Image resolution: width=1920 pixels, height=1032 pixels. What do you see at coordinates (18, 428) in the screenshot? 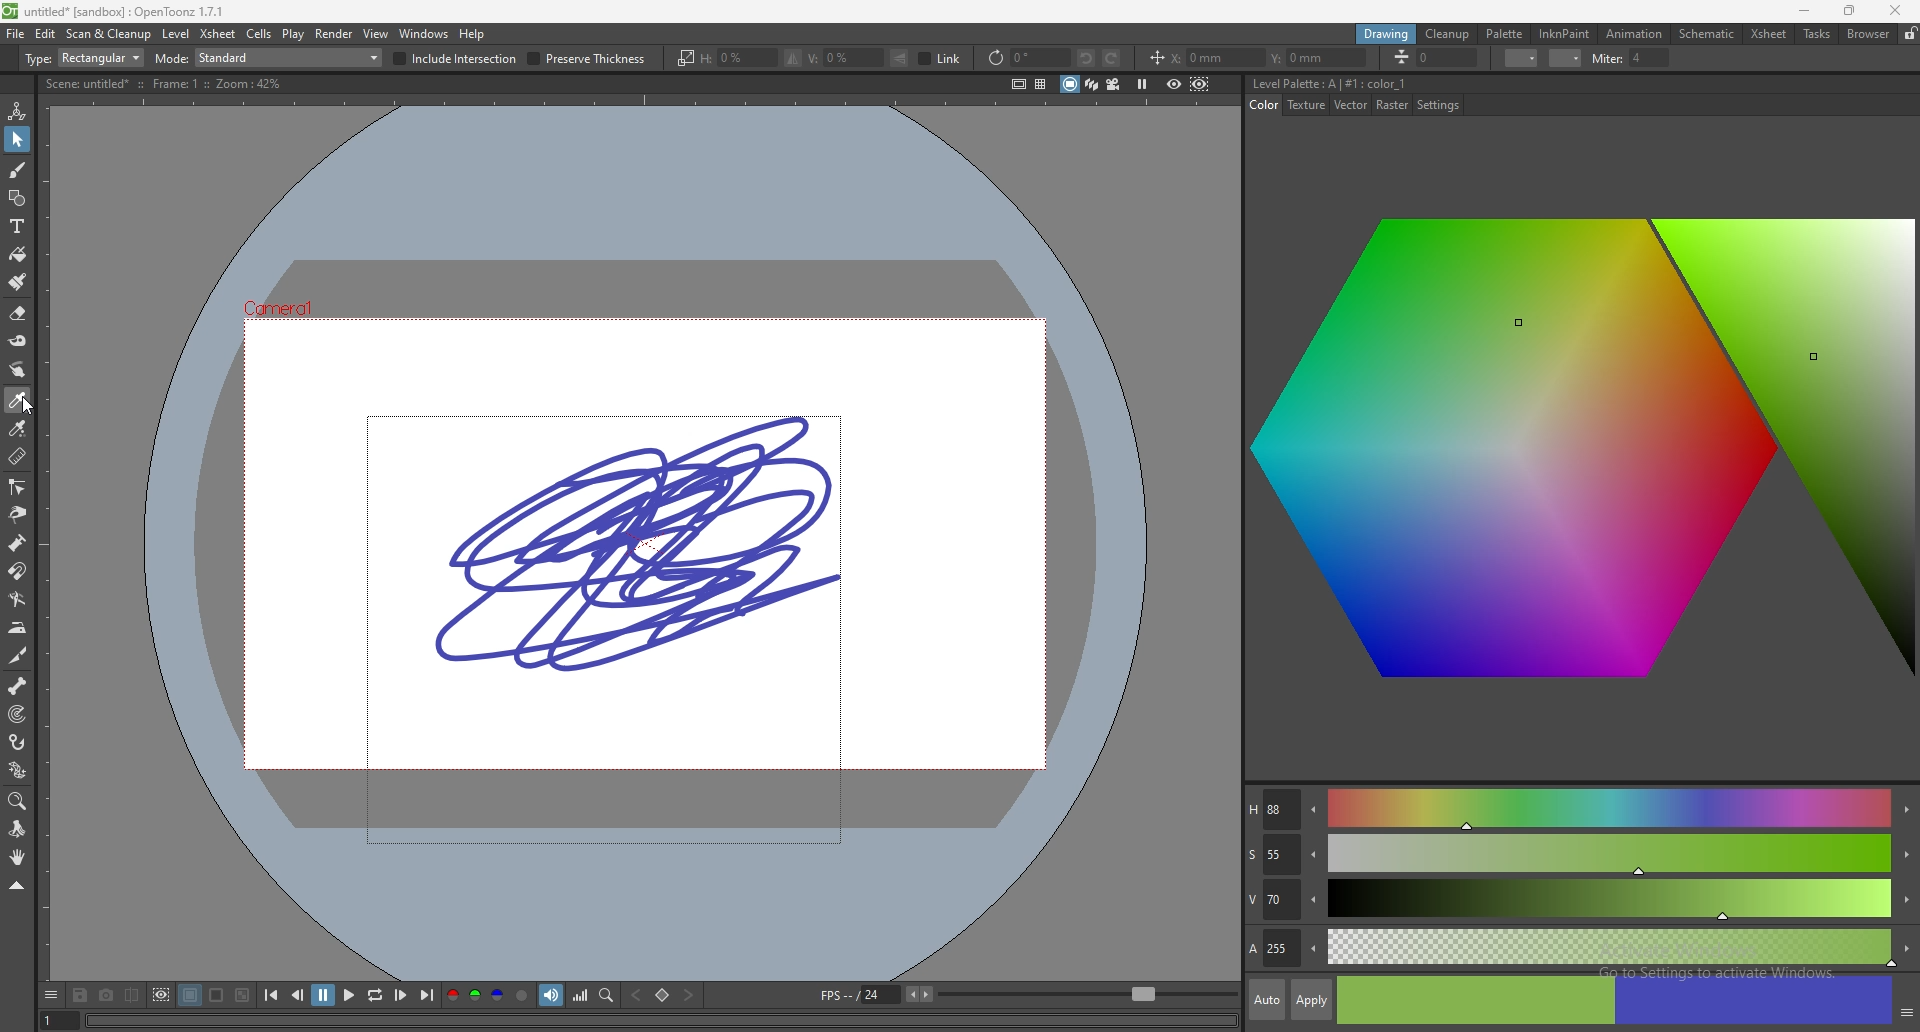
I see `rgb picker tool` at bounding box center [18, 428].